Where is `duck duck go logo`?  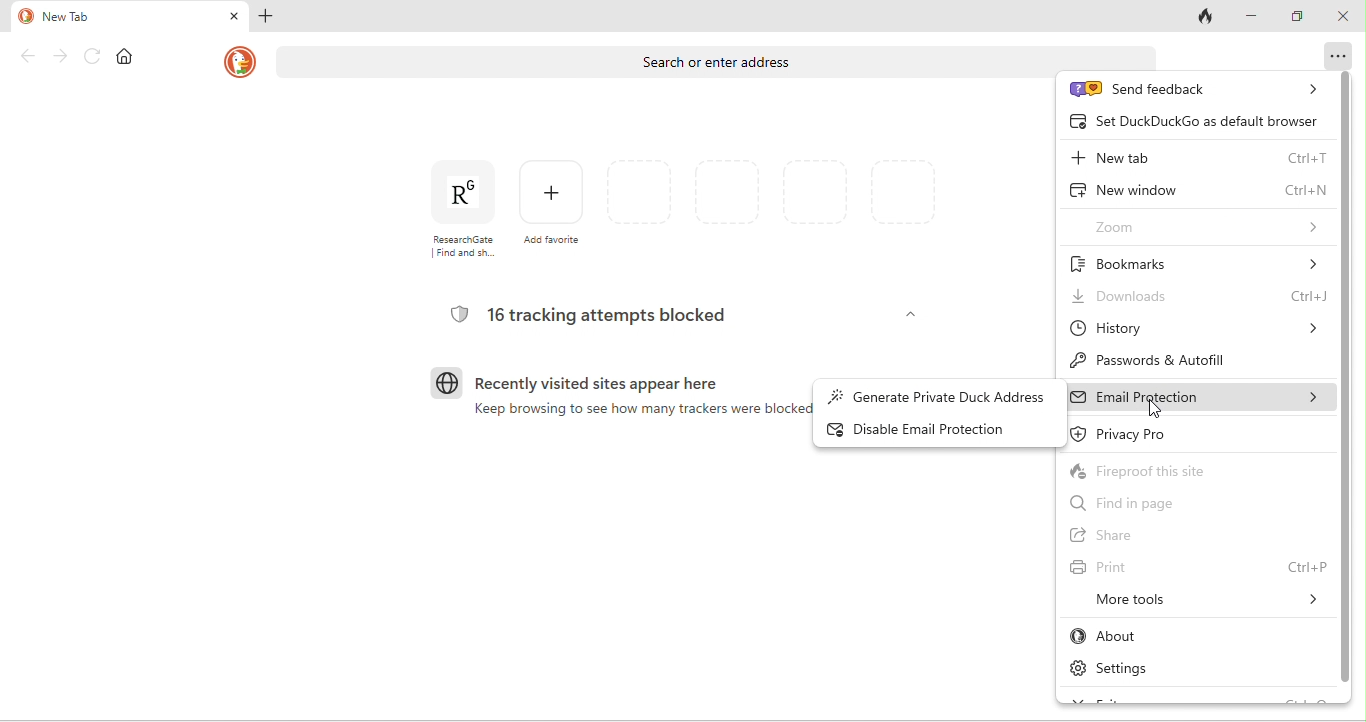
duck duck go logo is located at coordinates (239, 62).